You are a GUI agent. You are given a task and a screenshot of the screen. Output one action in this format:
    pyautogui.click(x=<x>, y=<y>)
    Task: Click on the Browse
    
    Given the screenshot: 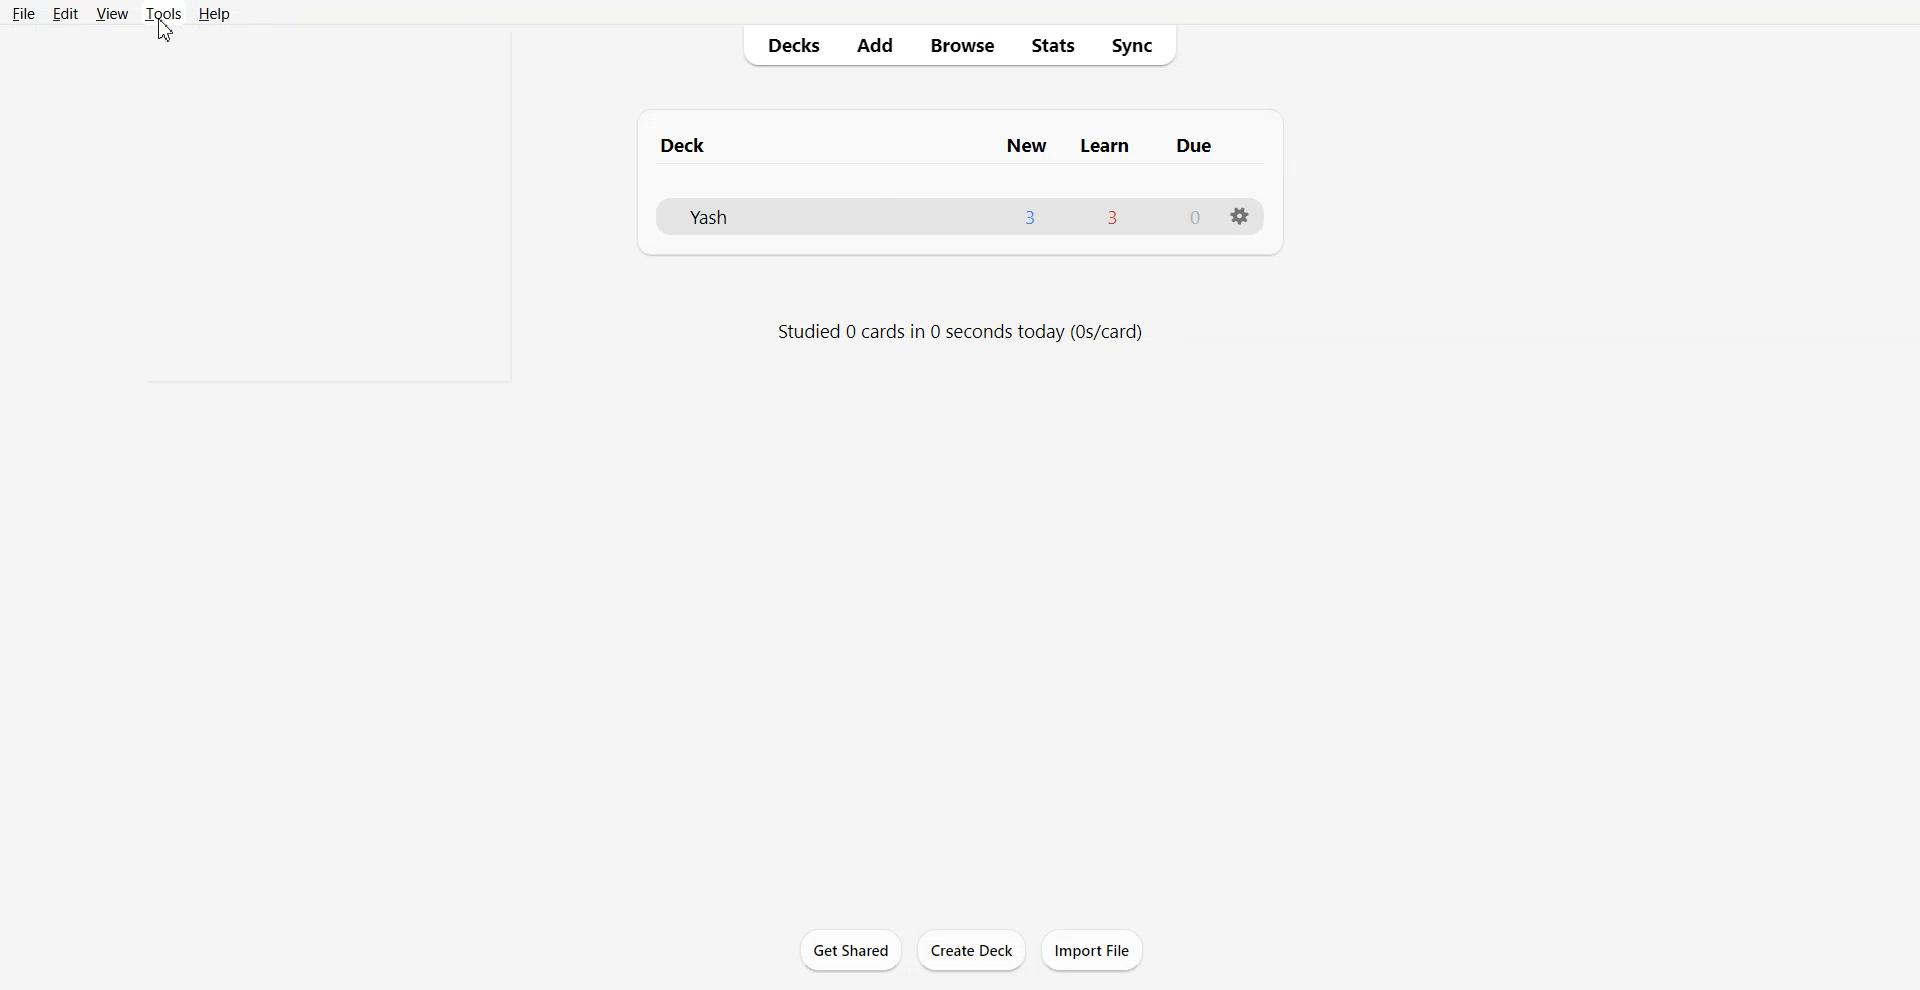 What is the action you would take?
    pyautogui.click(x=962, y=46)
    